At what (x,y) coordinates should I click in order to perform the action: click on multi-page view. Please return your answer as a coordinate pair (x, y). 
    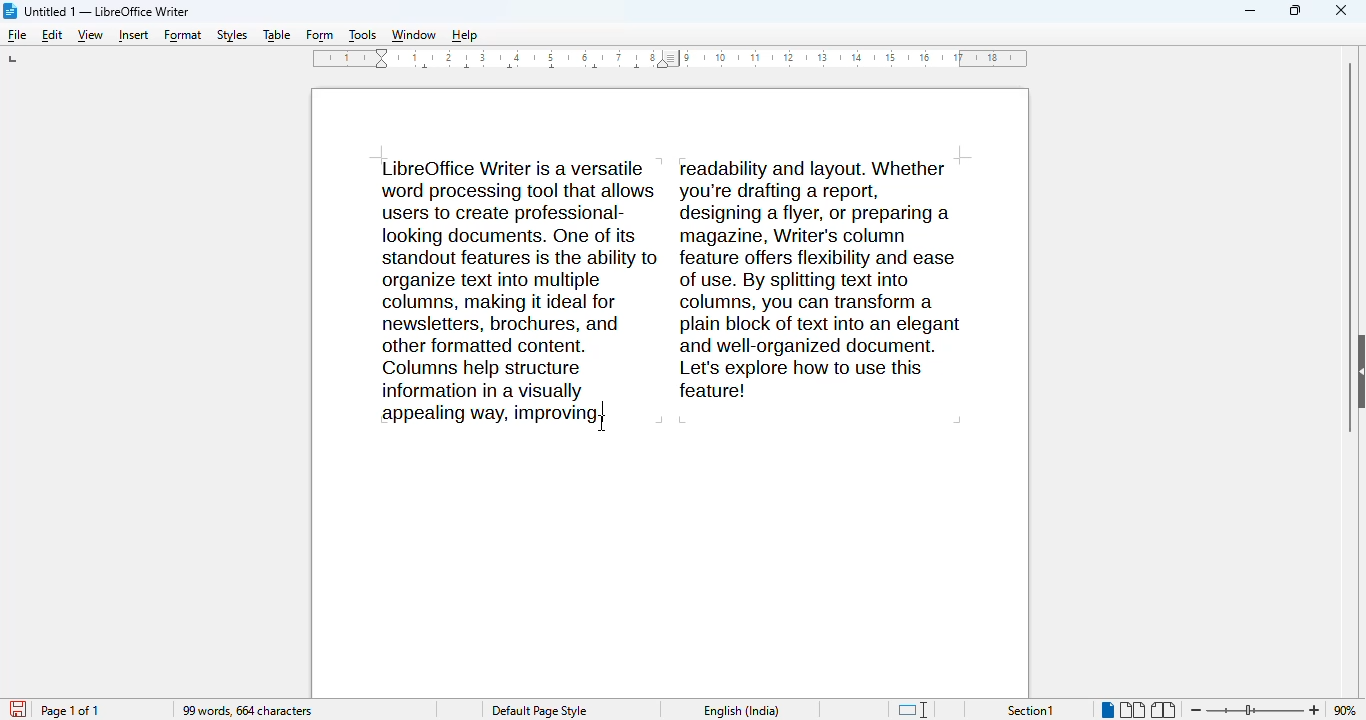
    Looking at the image, I should click on (1133, 710).